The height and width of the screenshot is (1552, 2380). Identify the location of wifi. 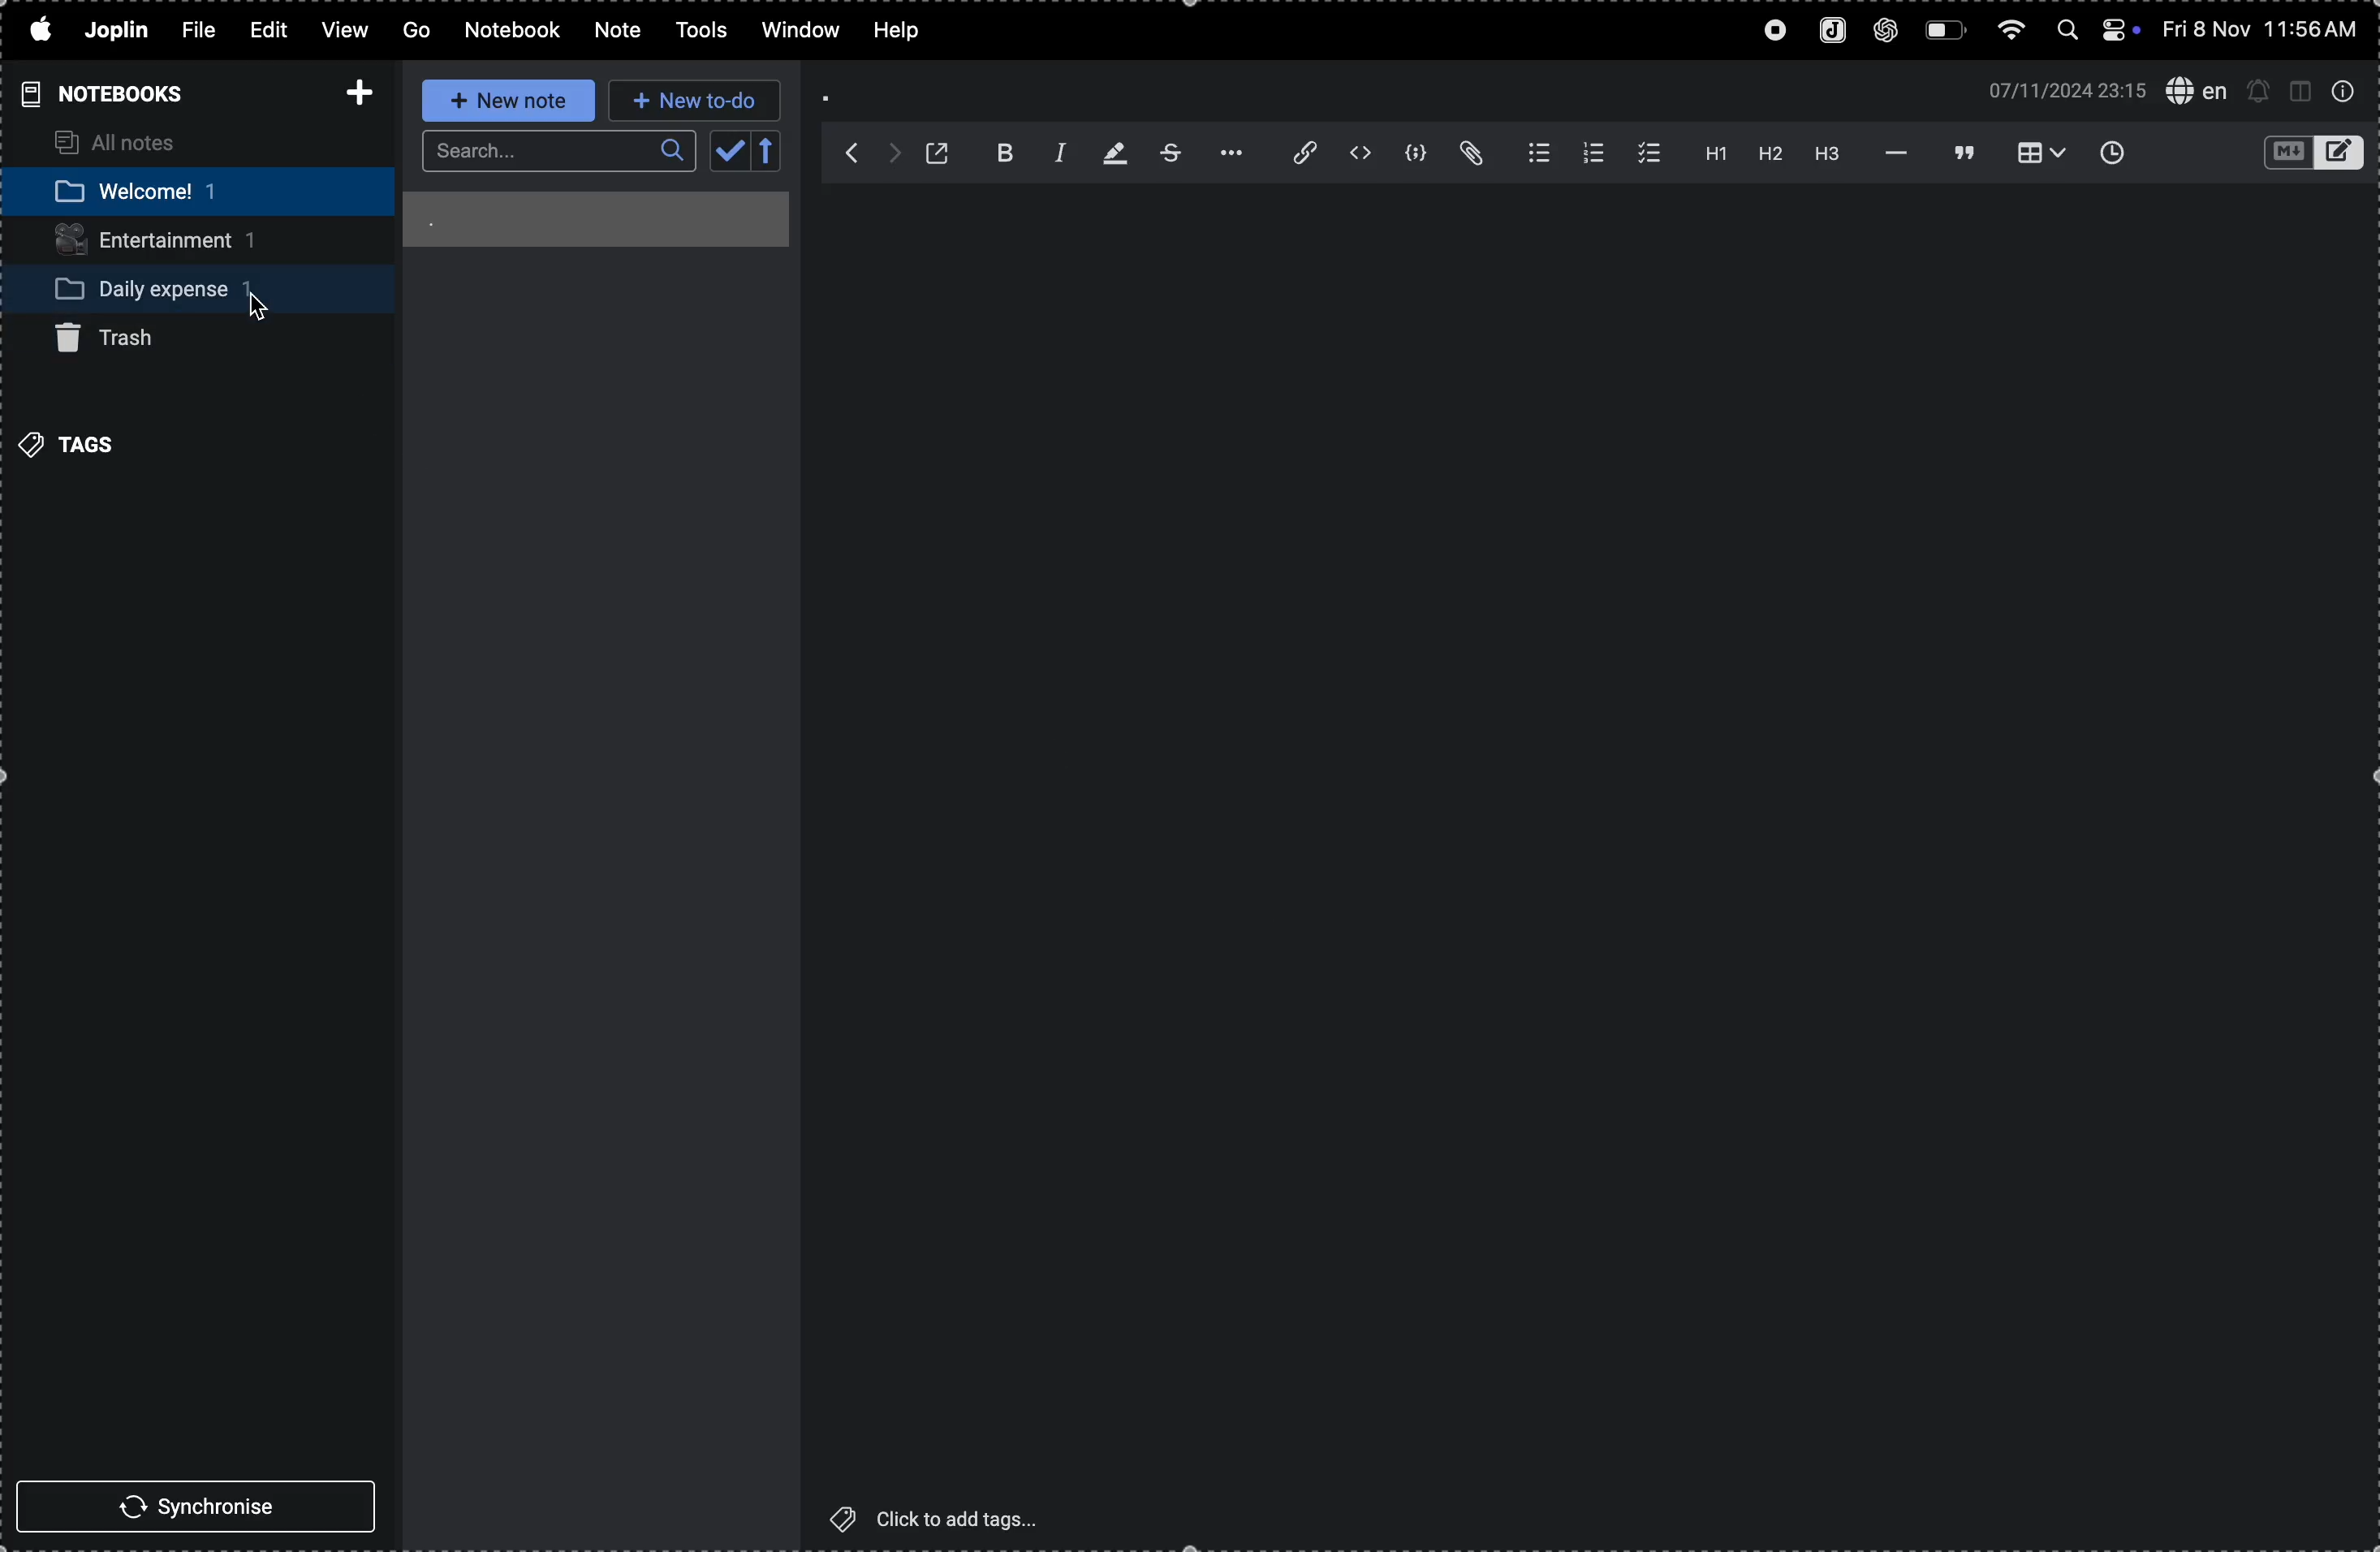
(2009, 35).